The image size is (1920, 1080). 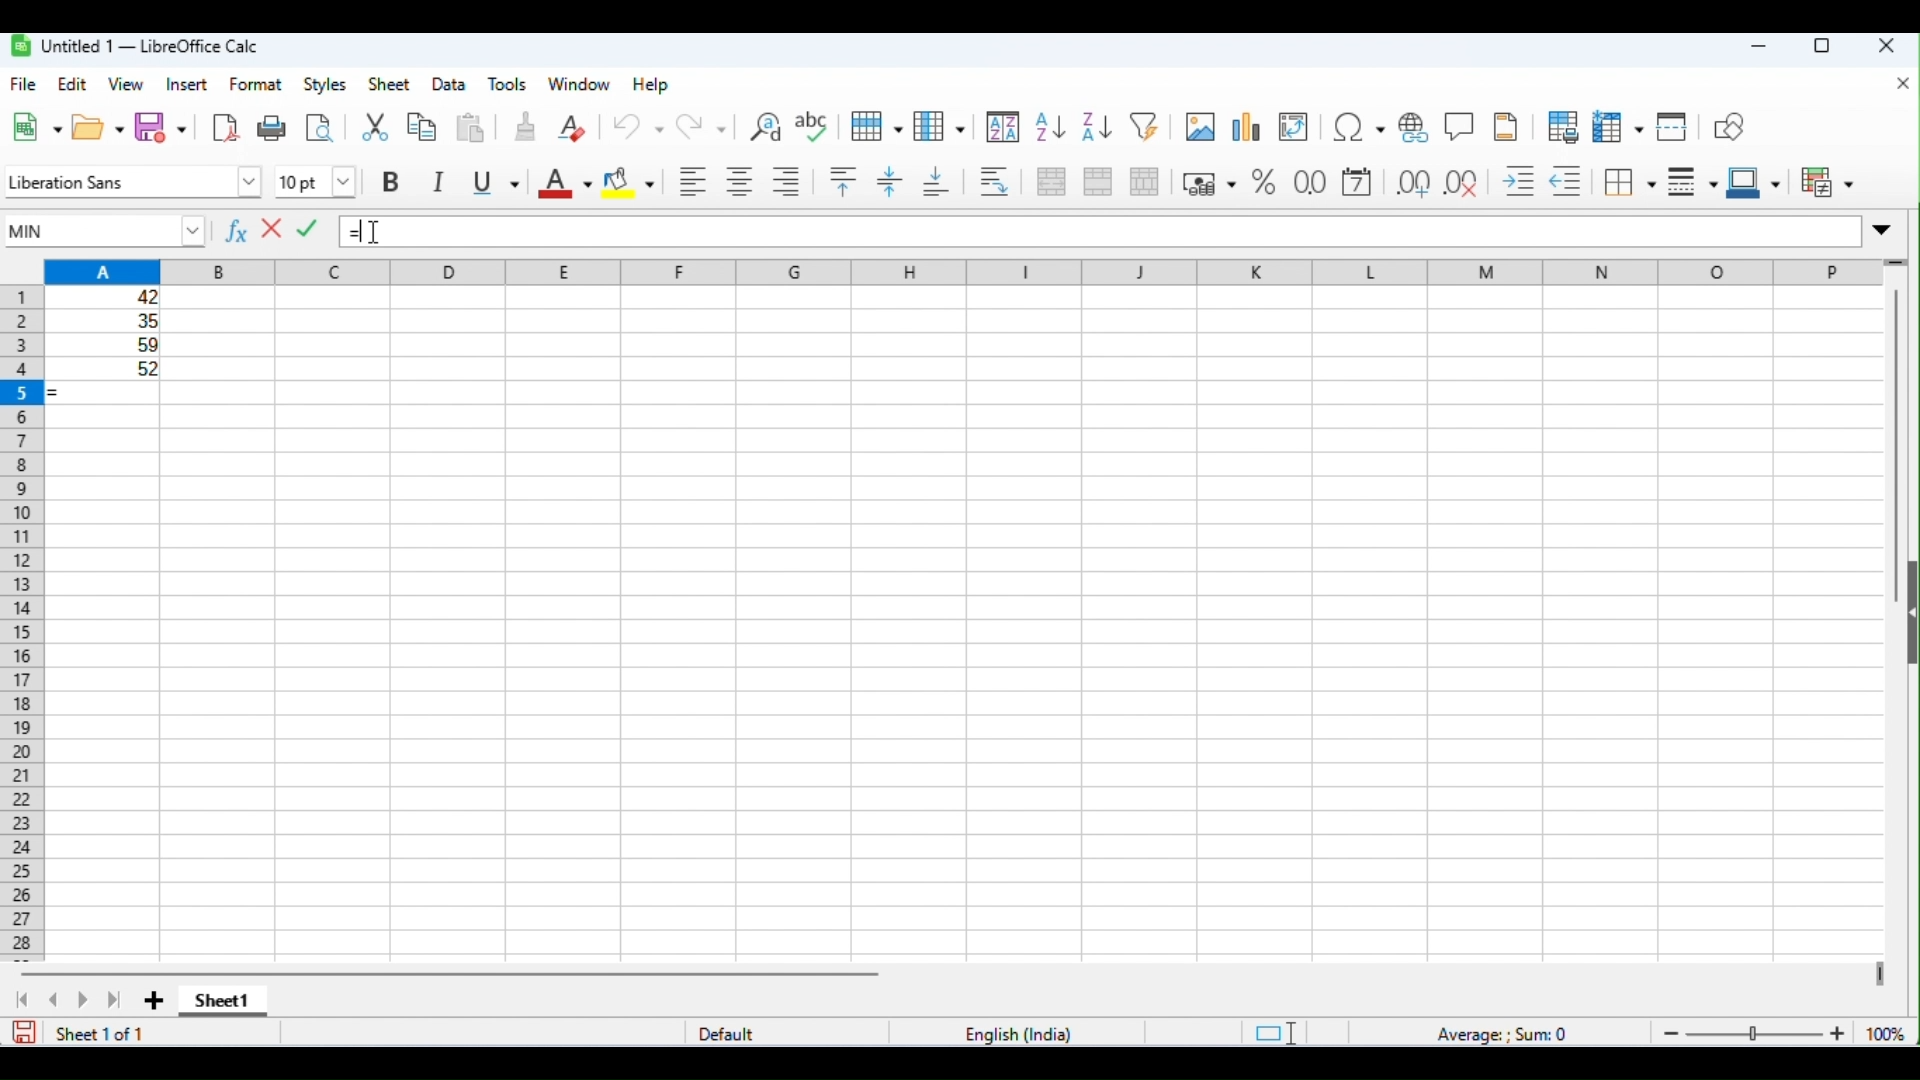 What do you see at coordinates (726, 1031) in the screenshot?
I see `default` at bounding box center [726, 1031].